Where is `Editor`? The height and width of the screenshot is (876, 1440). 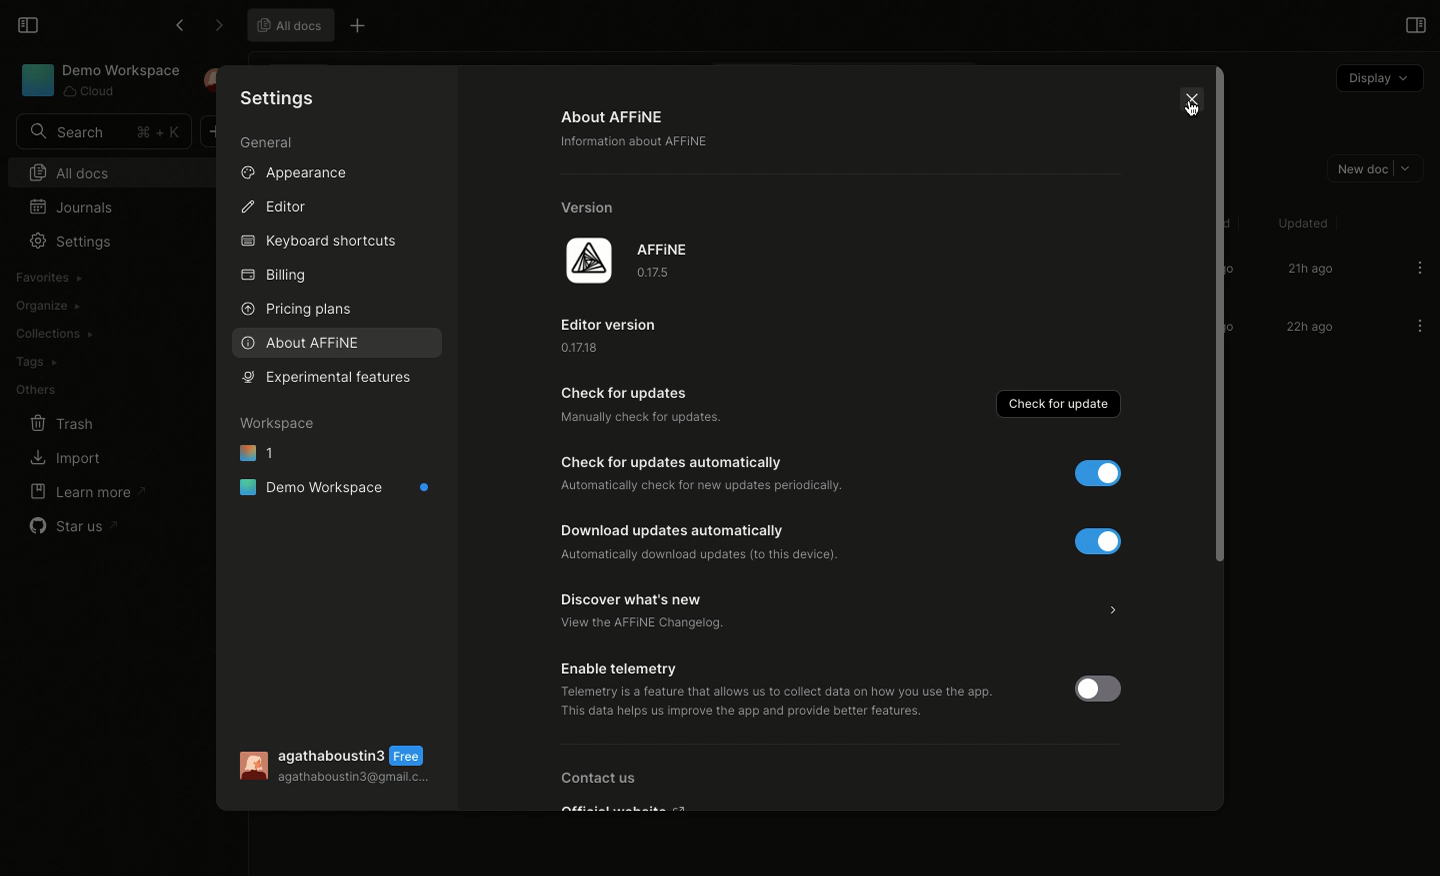 Editor is located at coordinates (272, 205).